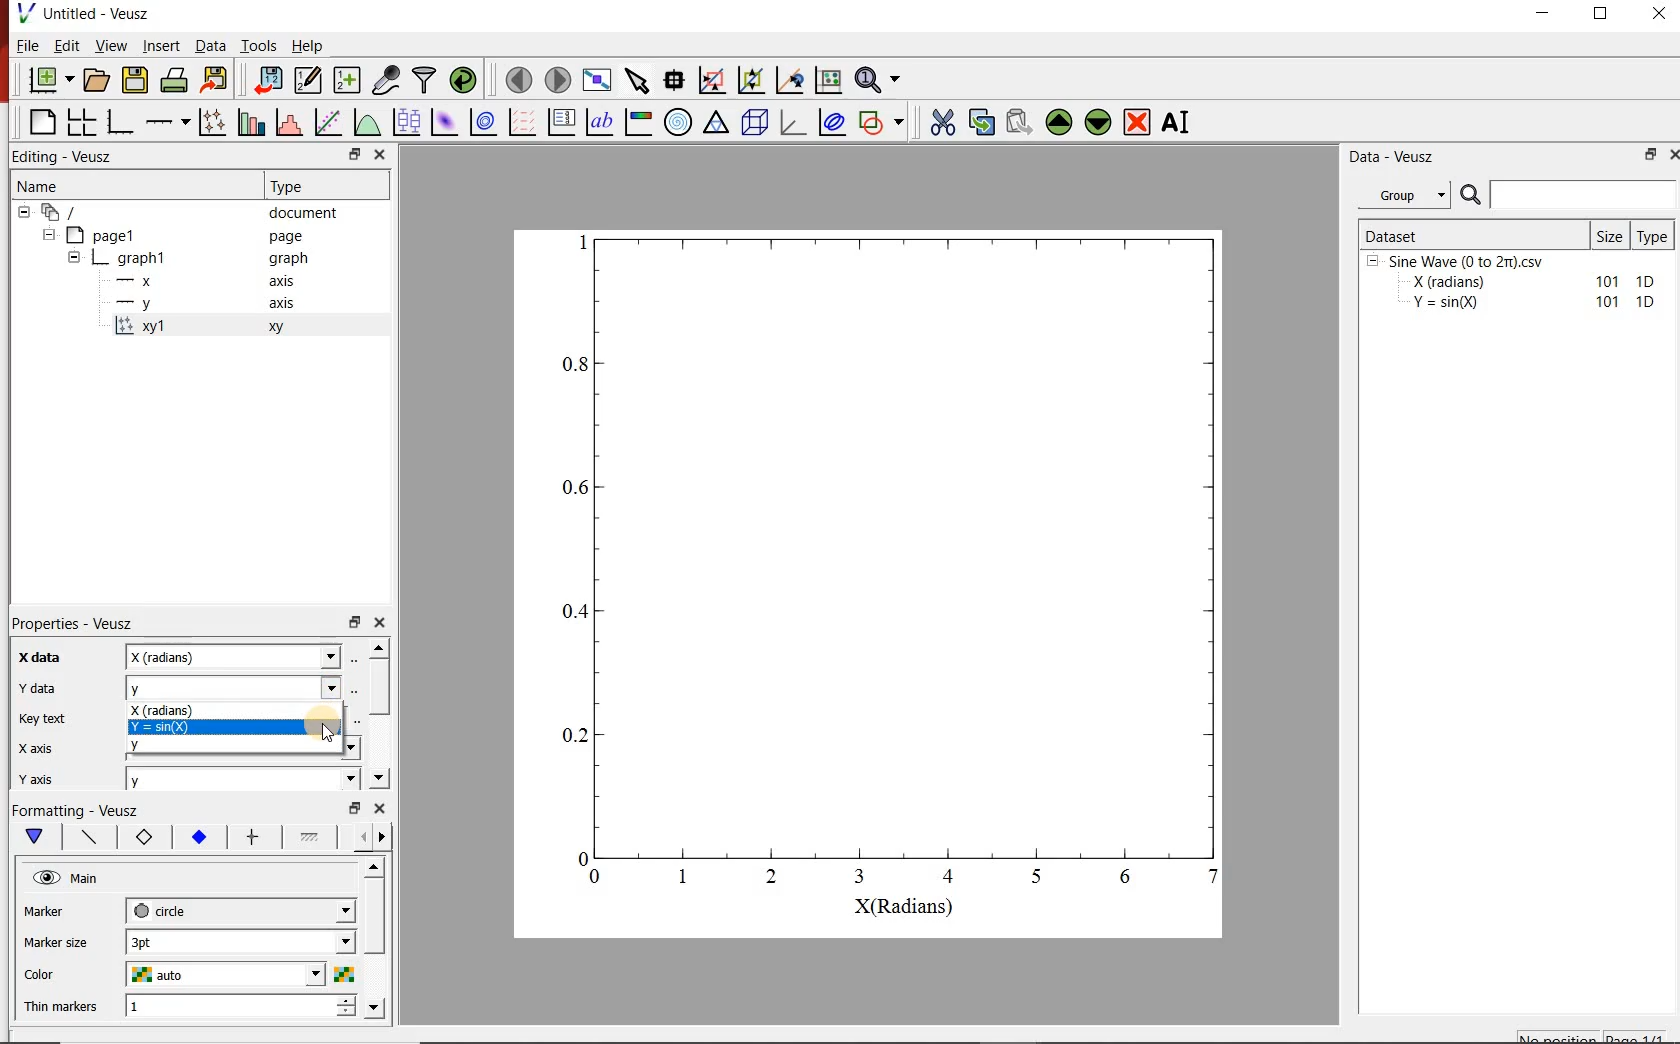 This screenshot has width=1680, height=1044. I want to click on Blank page, so click(42, 122).